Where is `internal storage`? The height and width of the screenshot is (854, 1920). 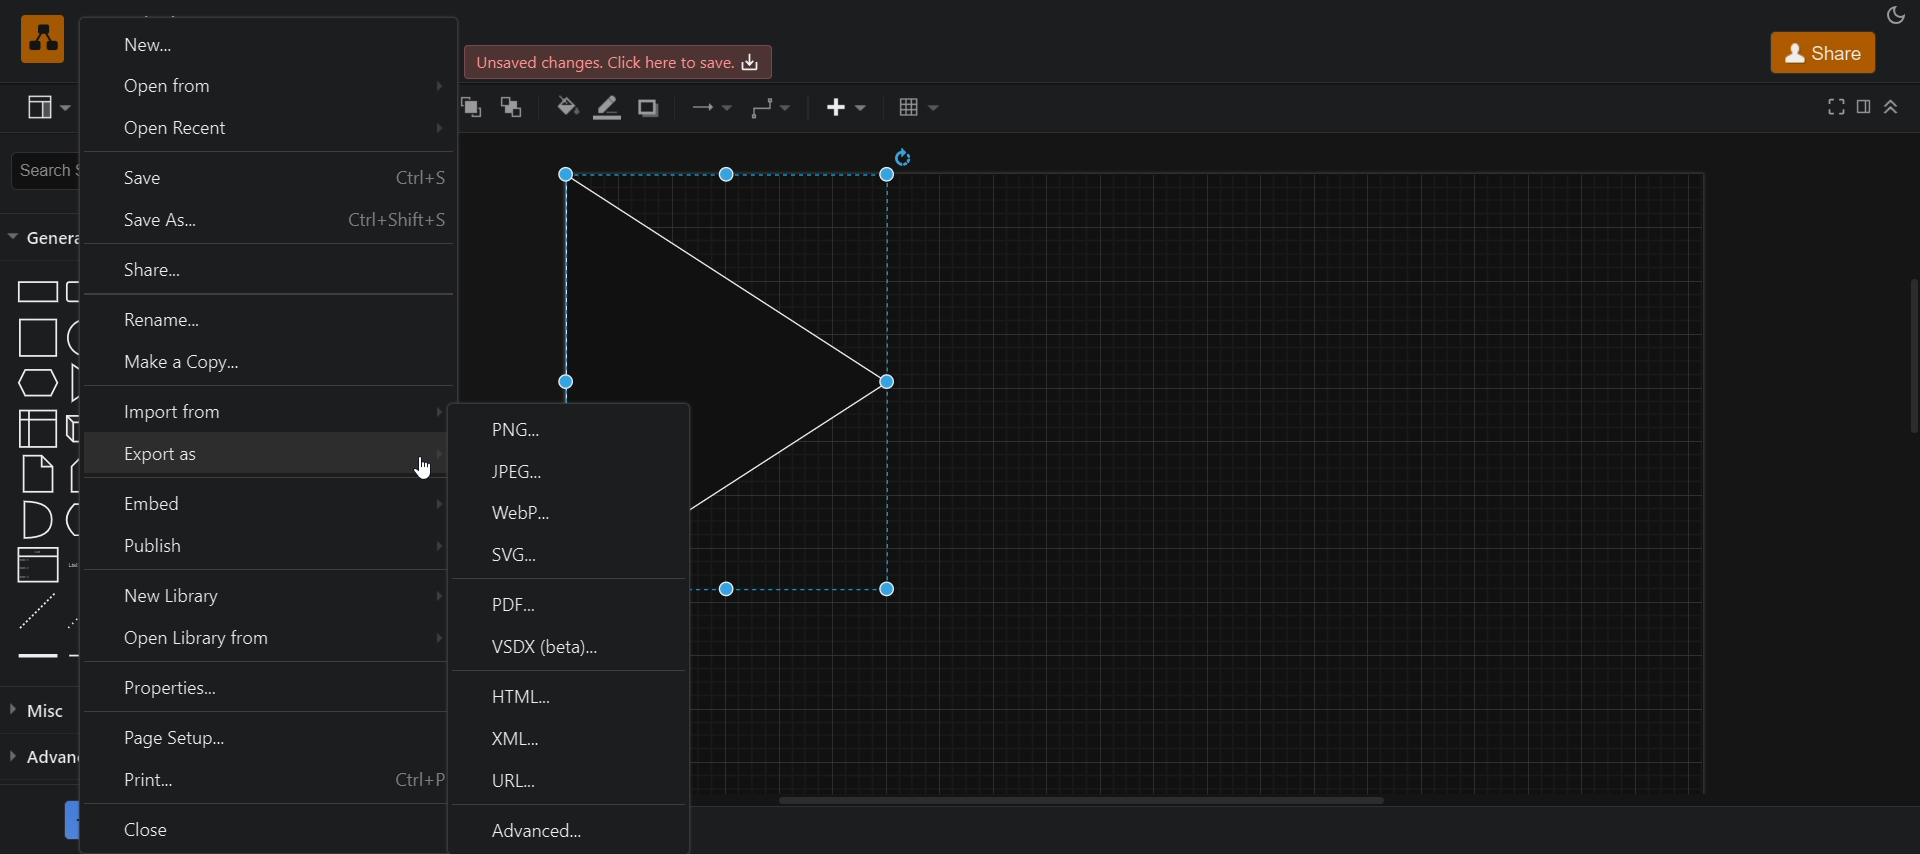
internal storage is located at coordinates (37, 430).